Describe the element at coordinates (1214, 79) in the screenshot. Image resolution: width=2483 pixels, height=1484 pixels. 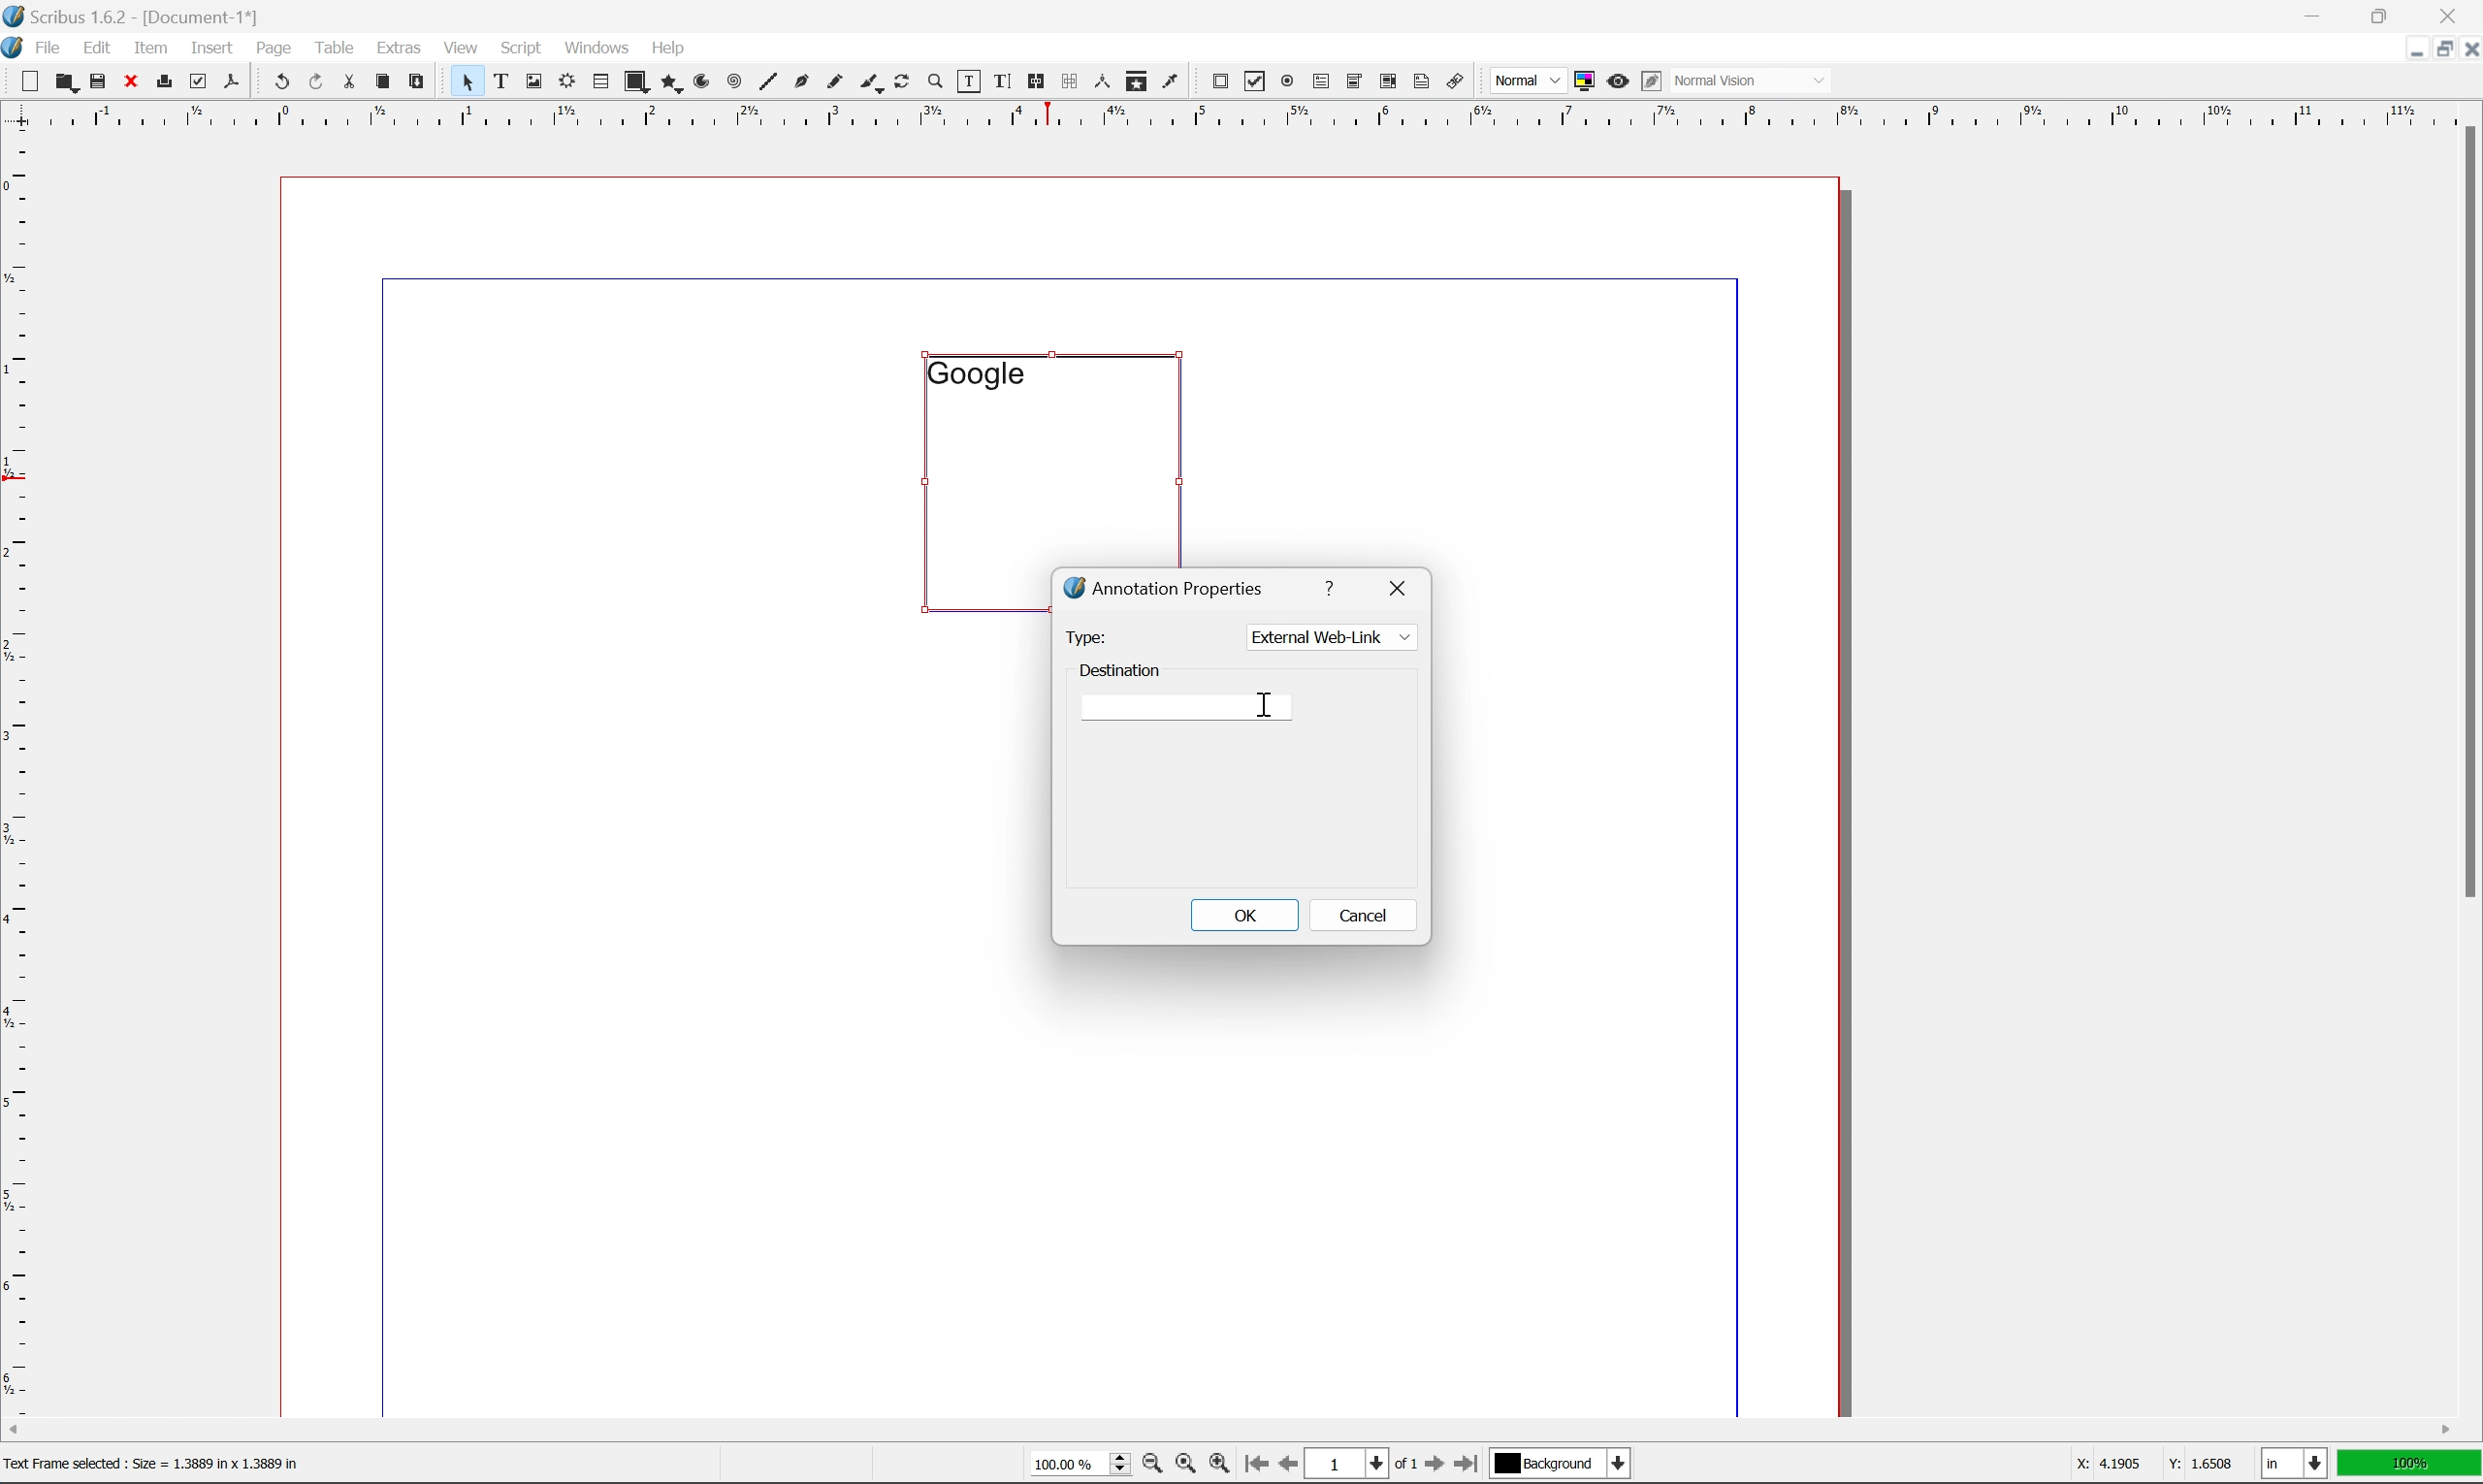
I see `pdf push button` at that location.